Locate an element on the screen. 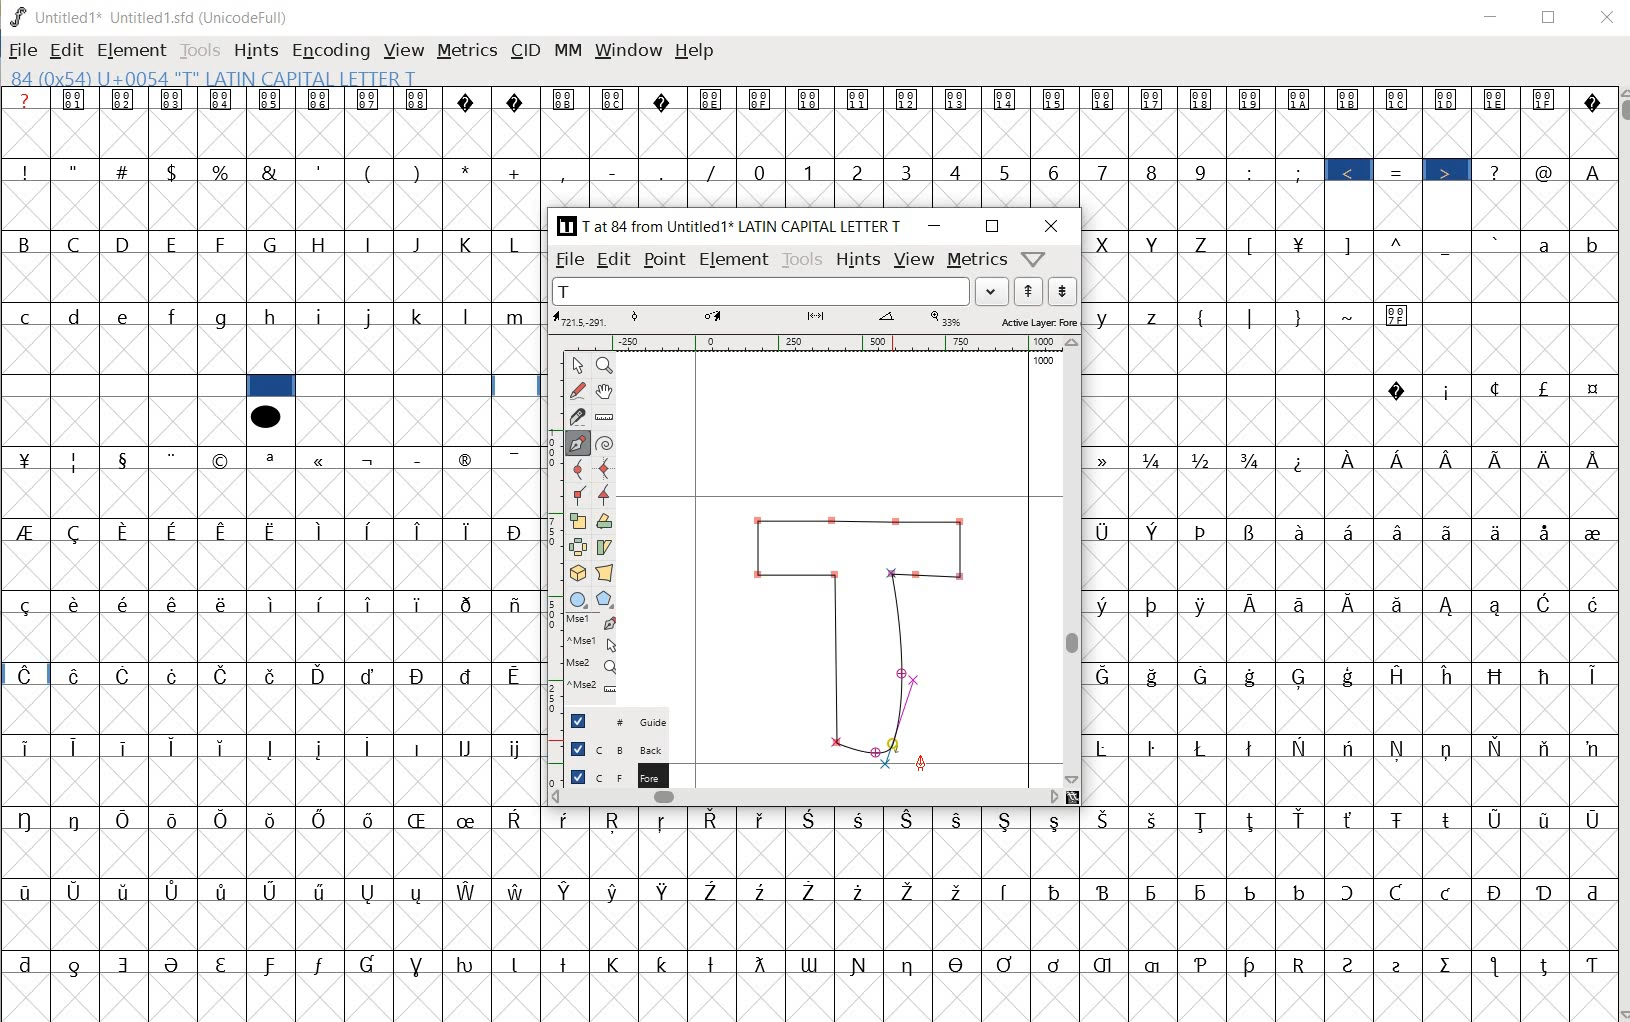  skew is located at coordinates (608, 547).